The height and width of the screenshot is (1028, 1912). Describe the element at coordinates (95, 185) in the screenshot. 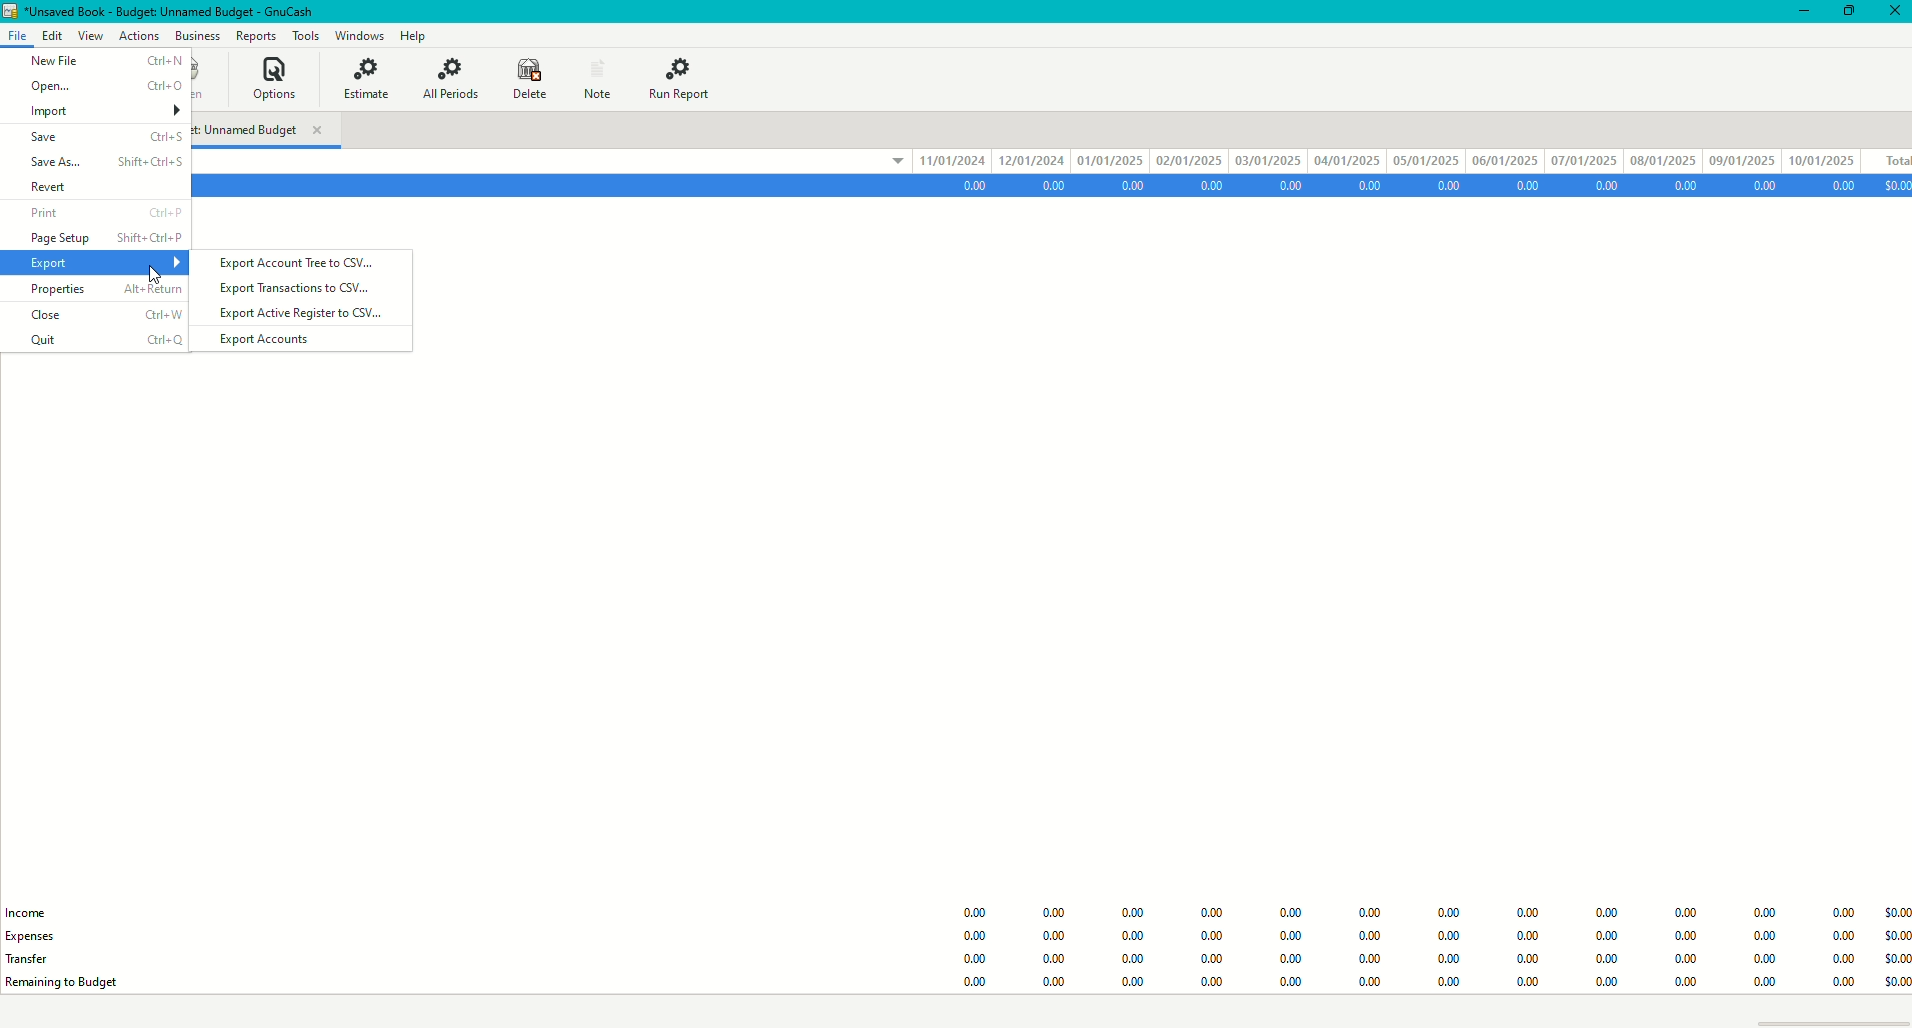

I see `Reset` at that location.